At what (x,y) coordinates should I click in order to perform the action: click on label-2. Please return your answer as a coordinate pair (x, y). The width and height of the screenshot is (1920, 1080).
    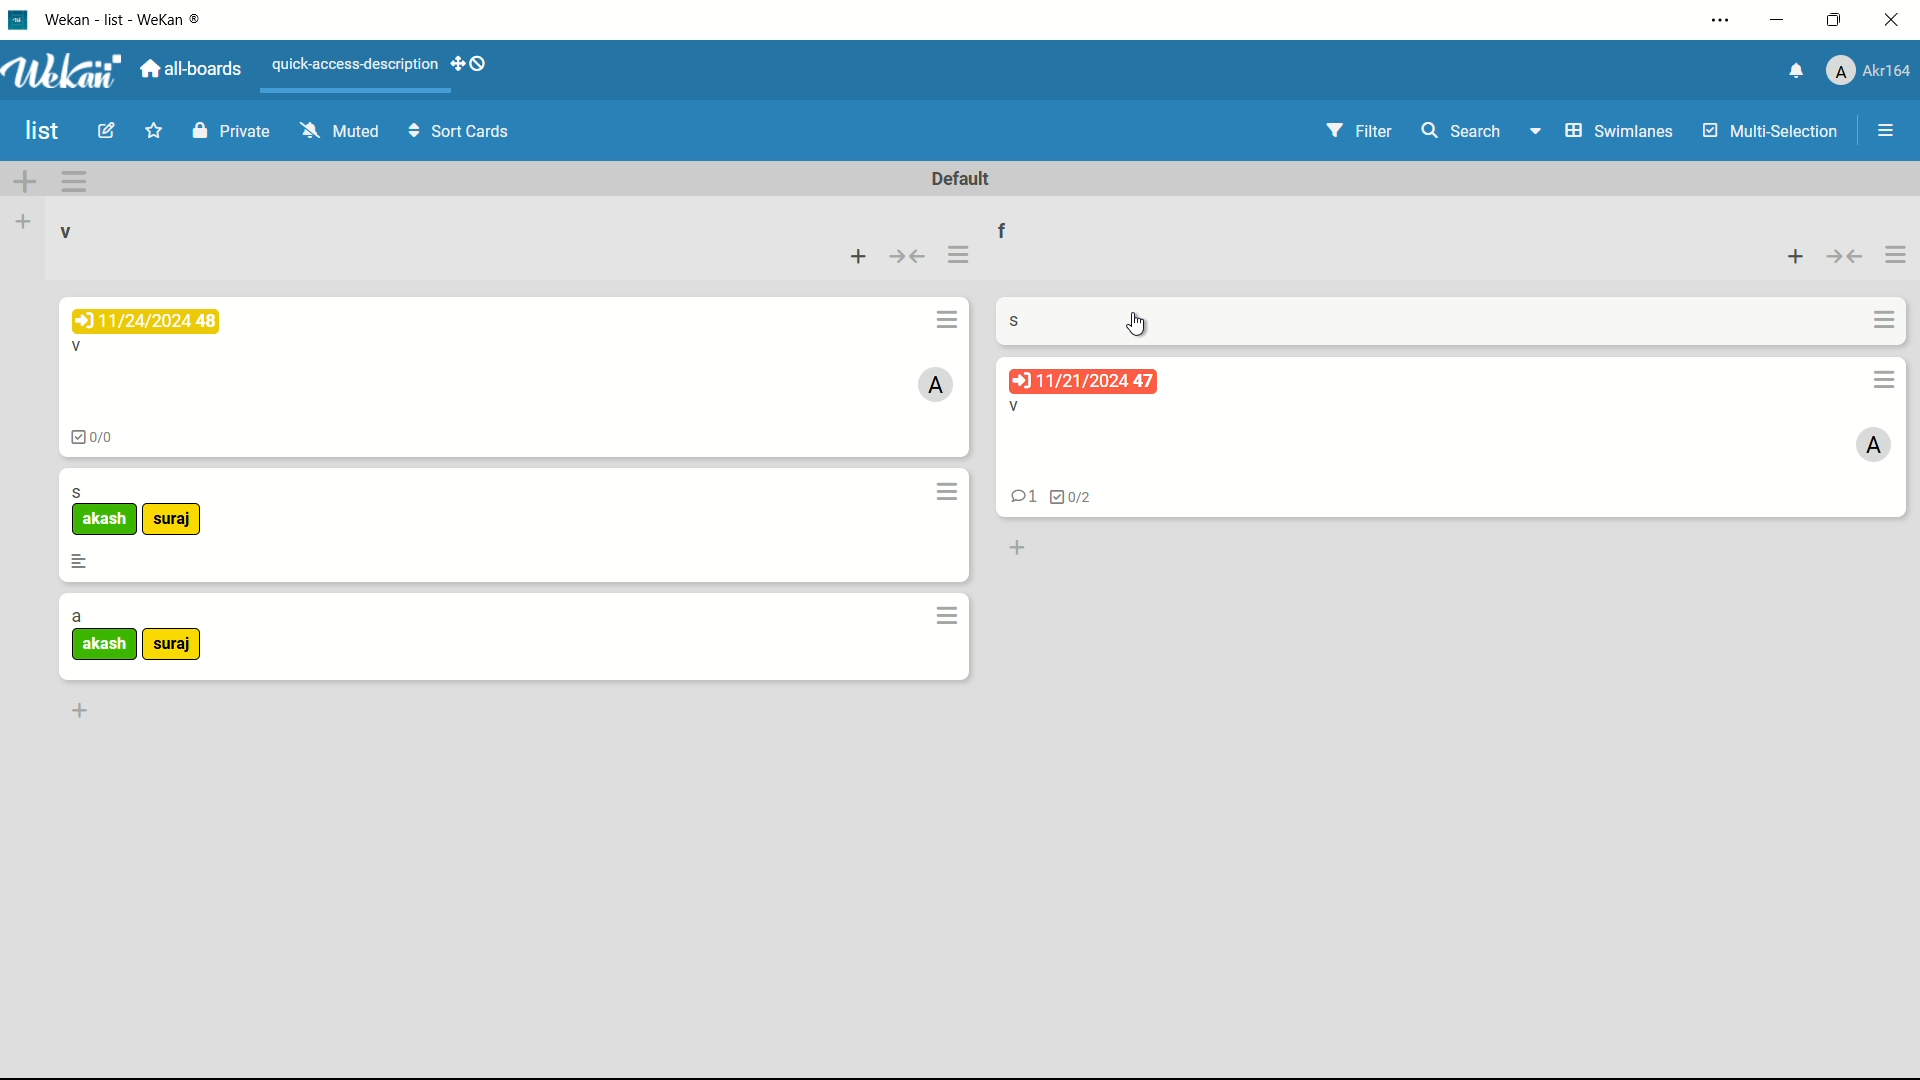
    Looking at the image, I should click on (173, 520).